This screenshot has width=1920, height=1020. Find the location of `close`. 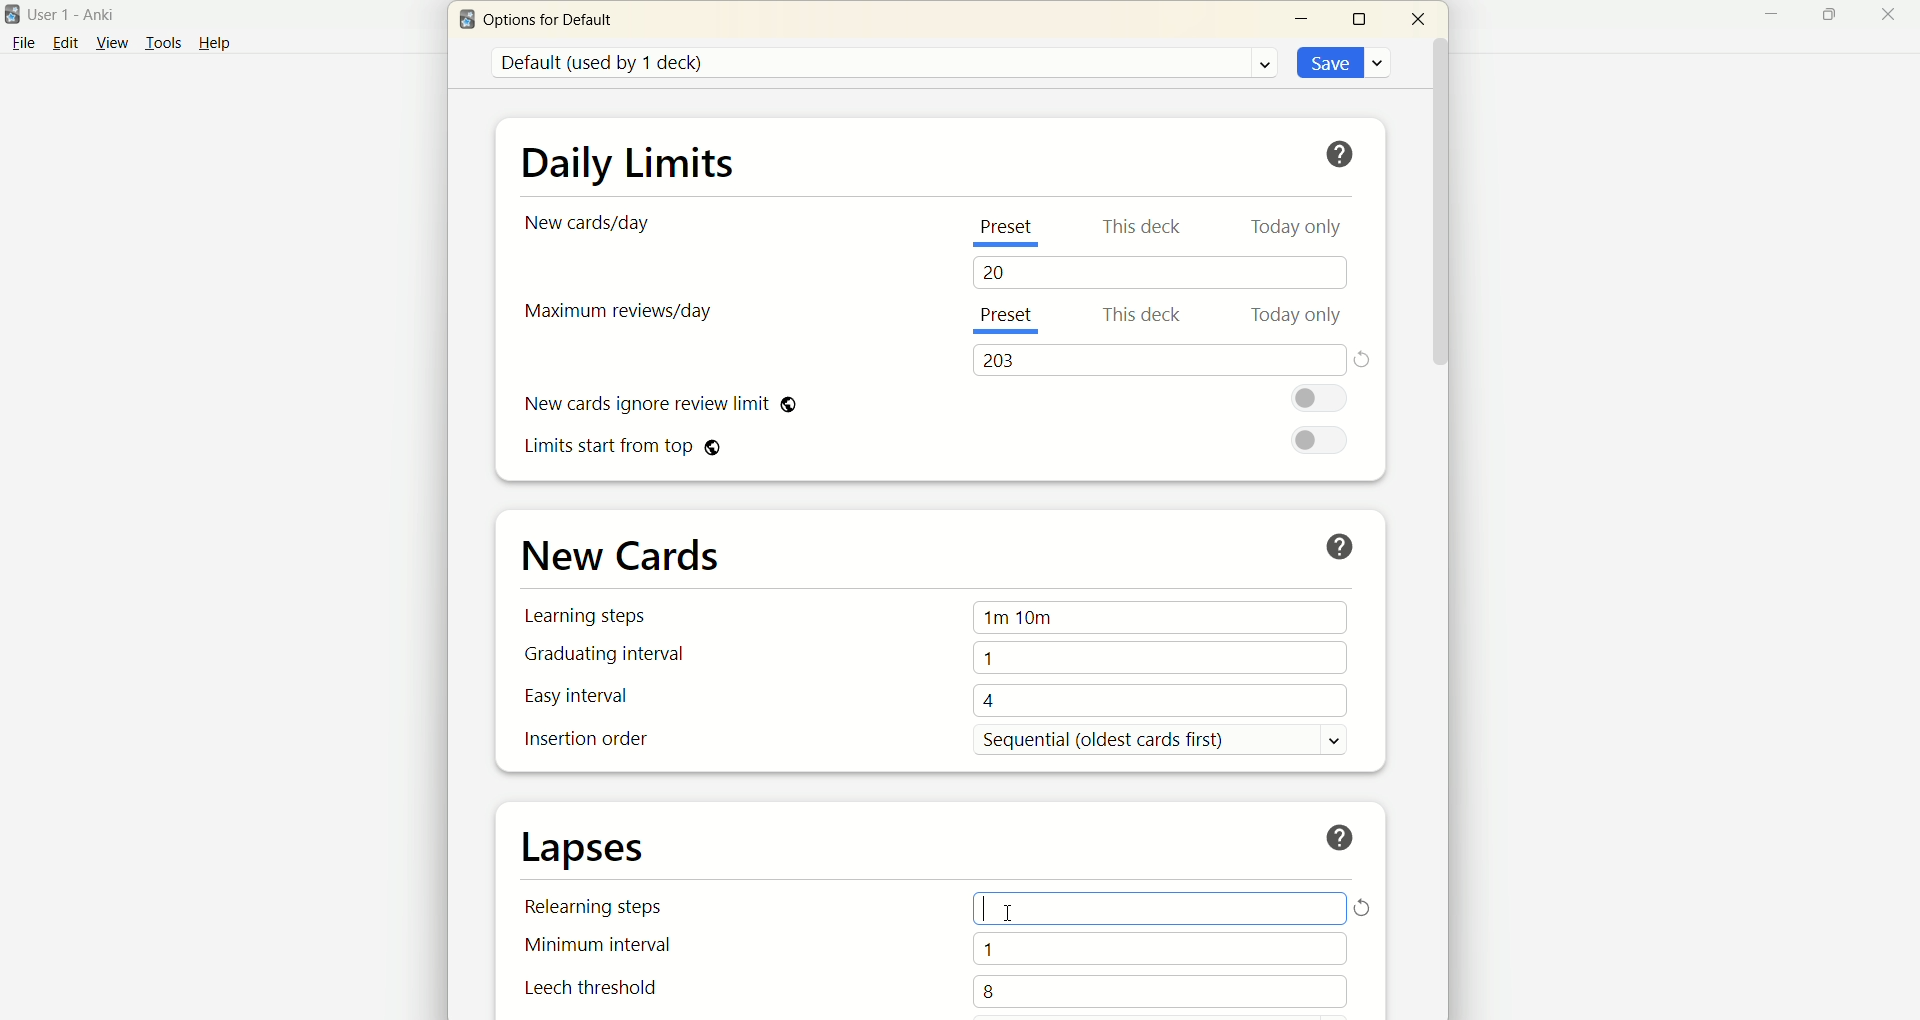

close is located at coordinates (1889, 17).